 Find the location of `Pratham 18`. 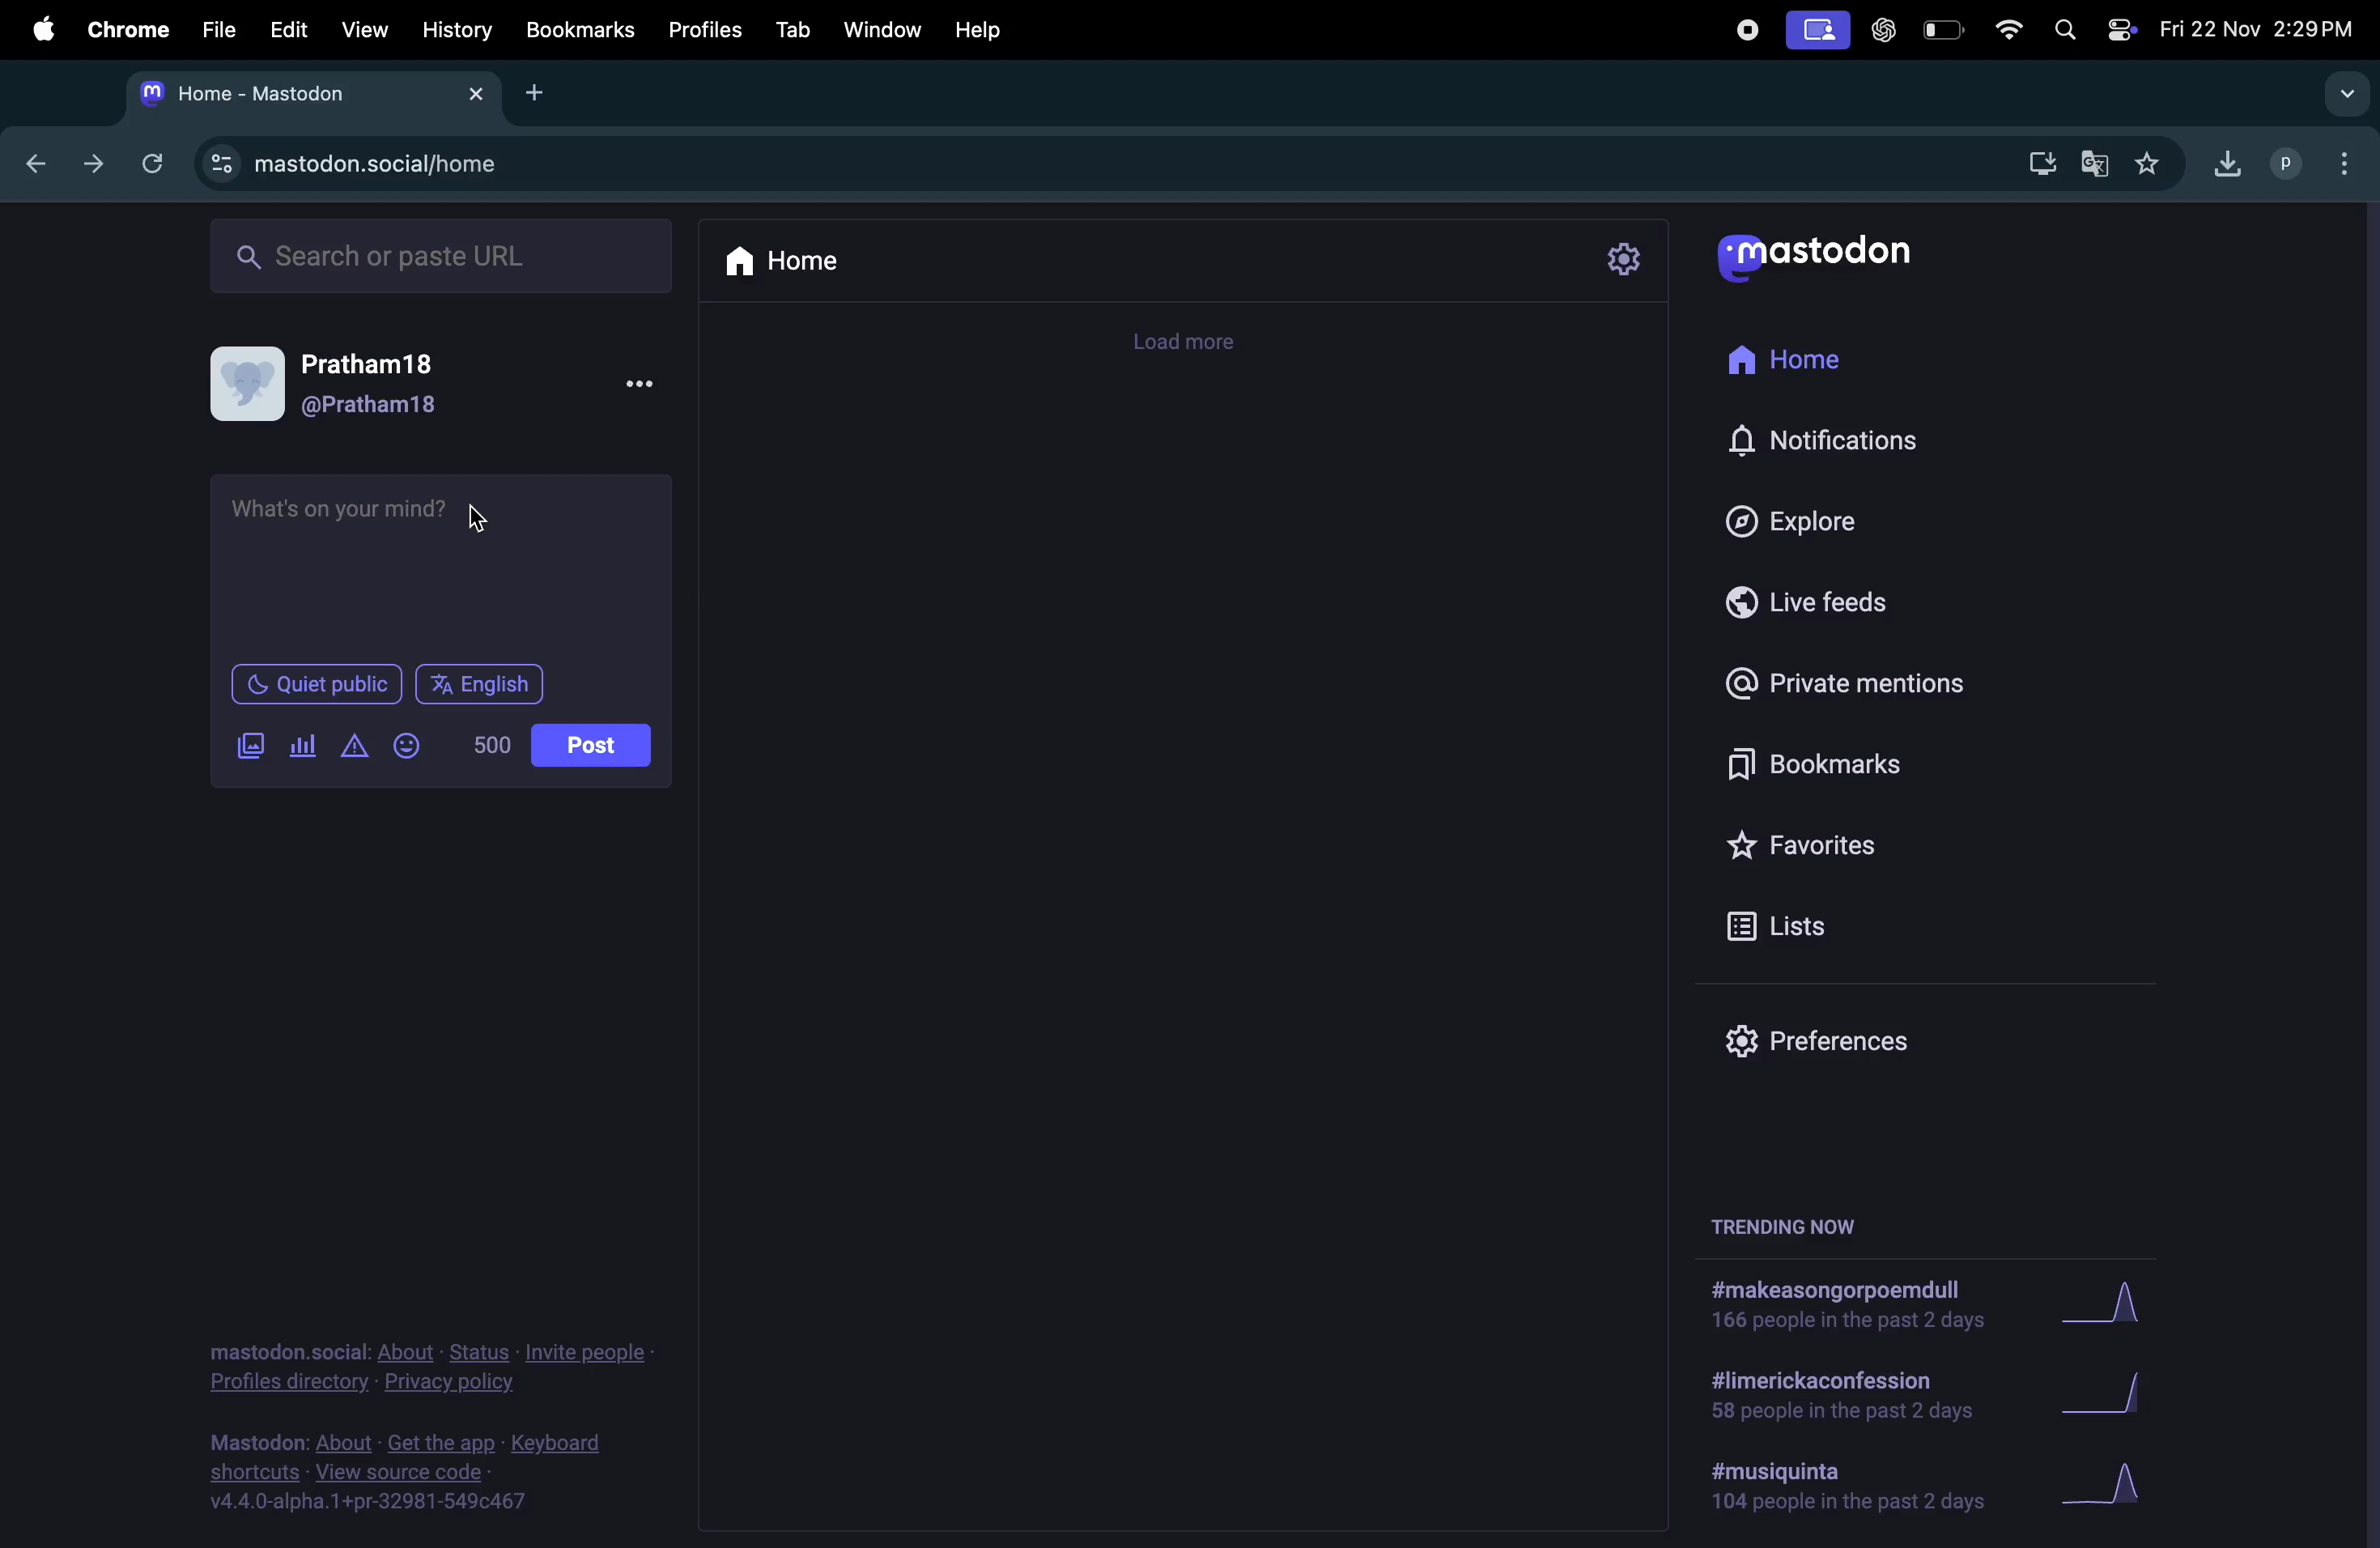

Pratham 18 is located at coordinates (374, 363).